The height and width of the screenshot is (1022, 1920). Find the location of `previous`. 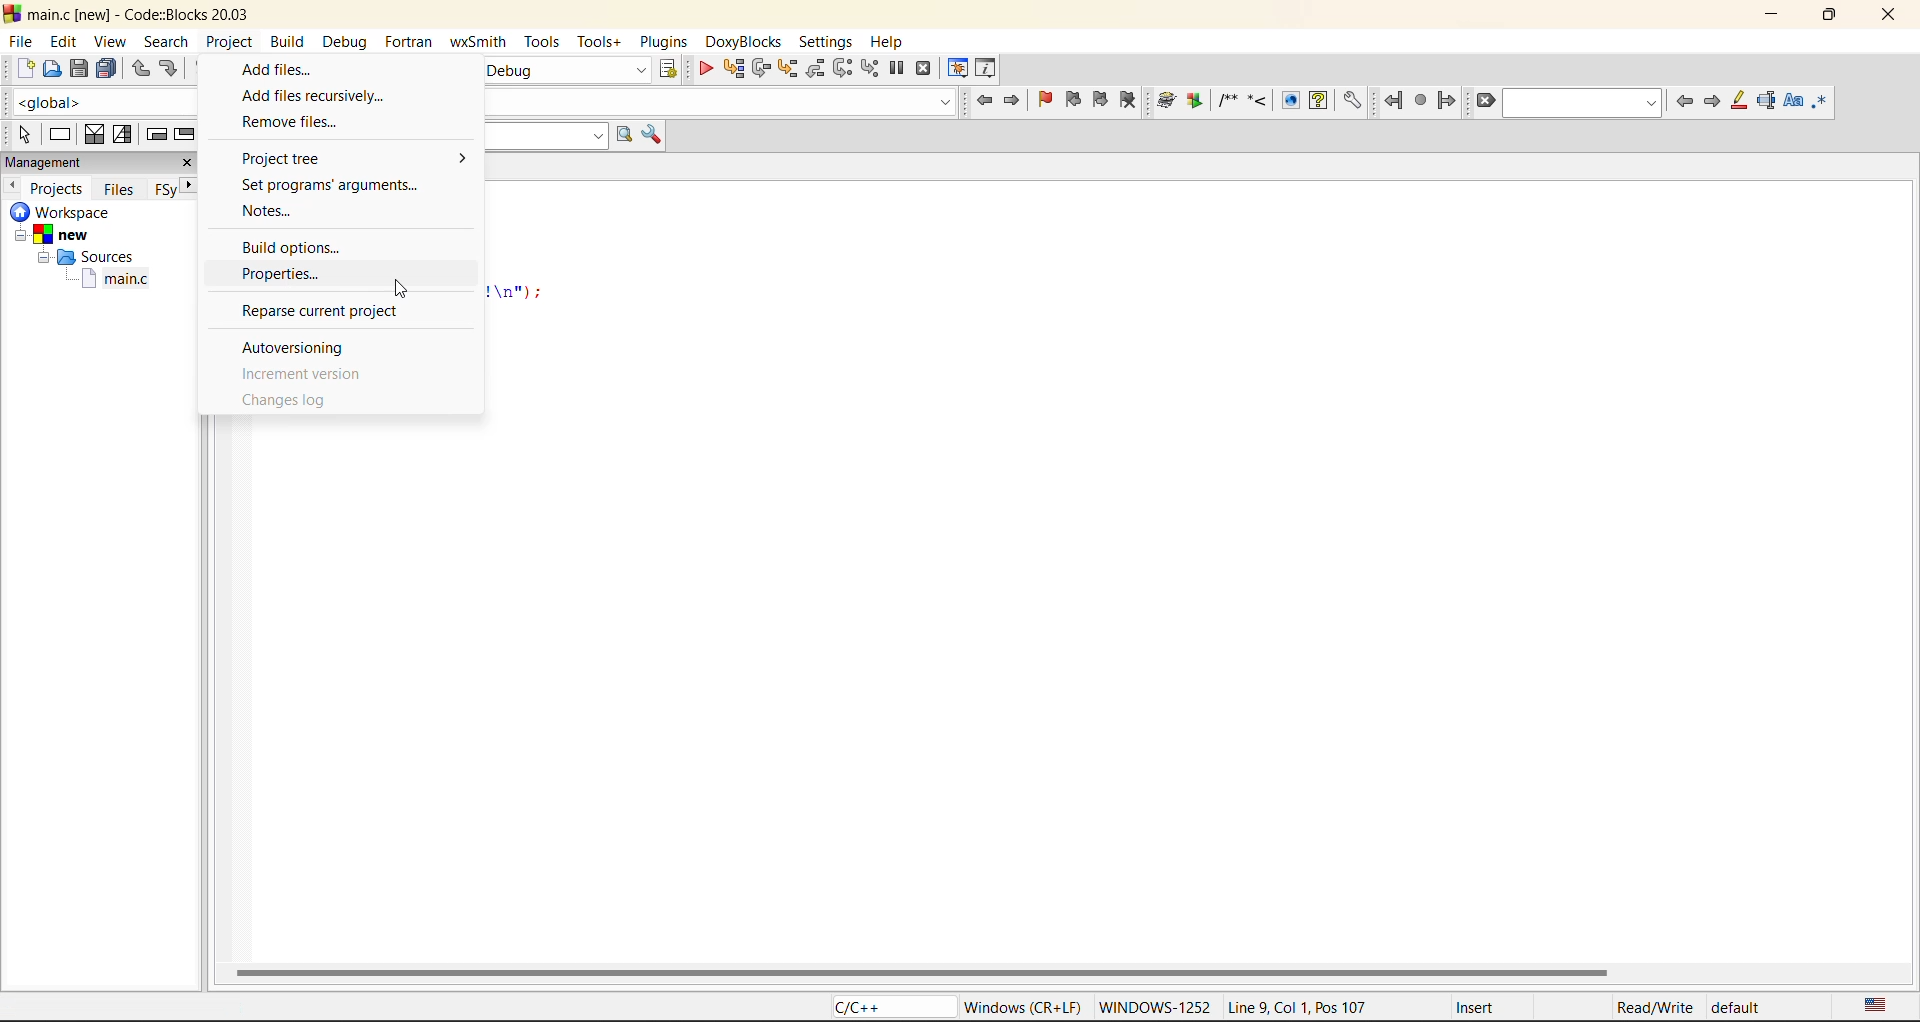

previous is located at coordinates (1684, 103).